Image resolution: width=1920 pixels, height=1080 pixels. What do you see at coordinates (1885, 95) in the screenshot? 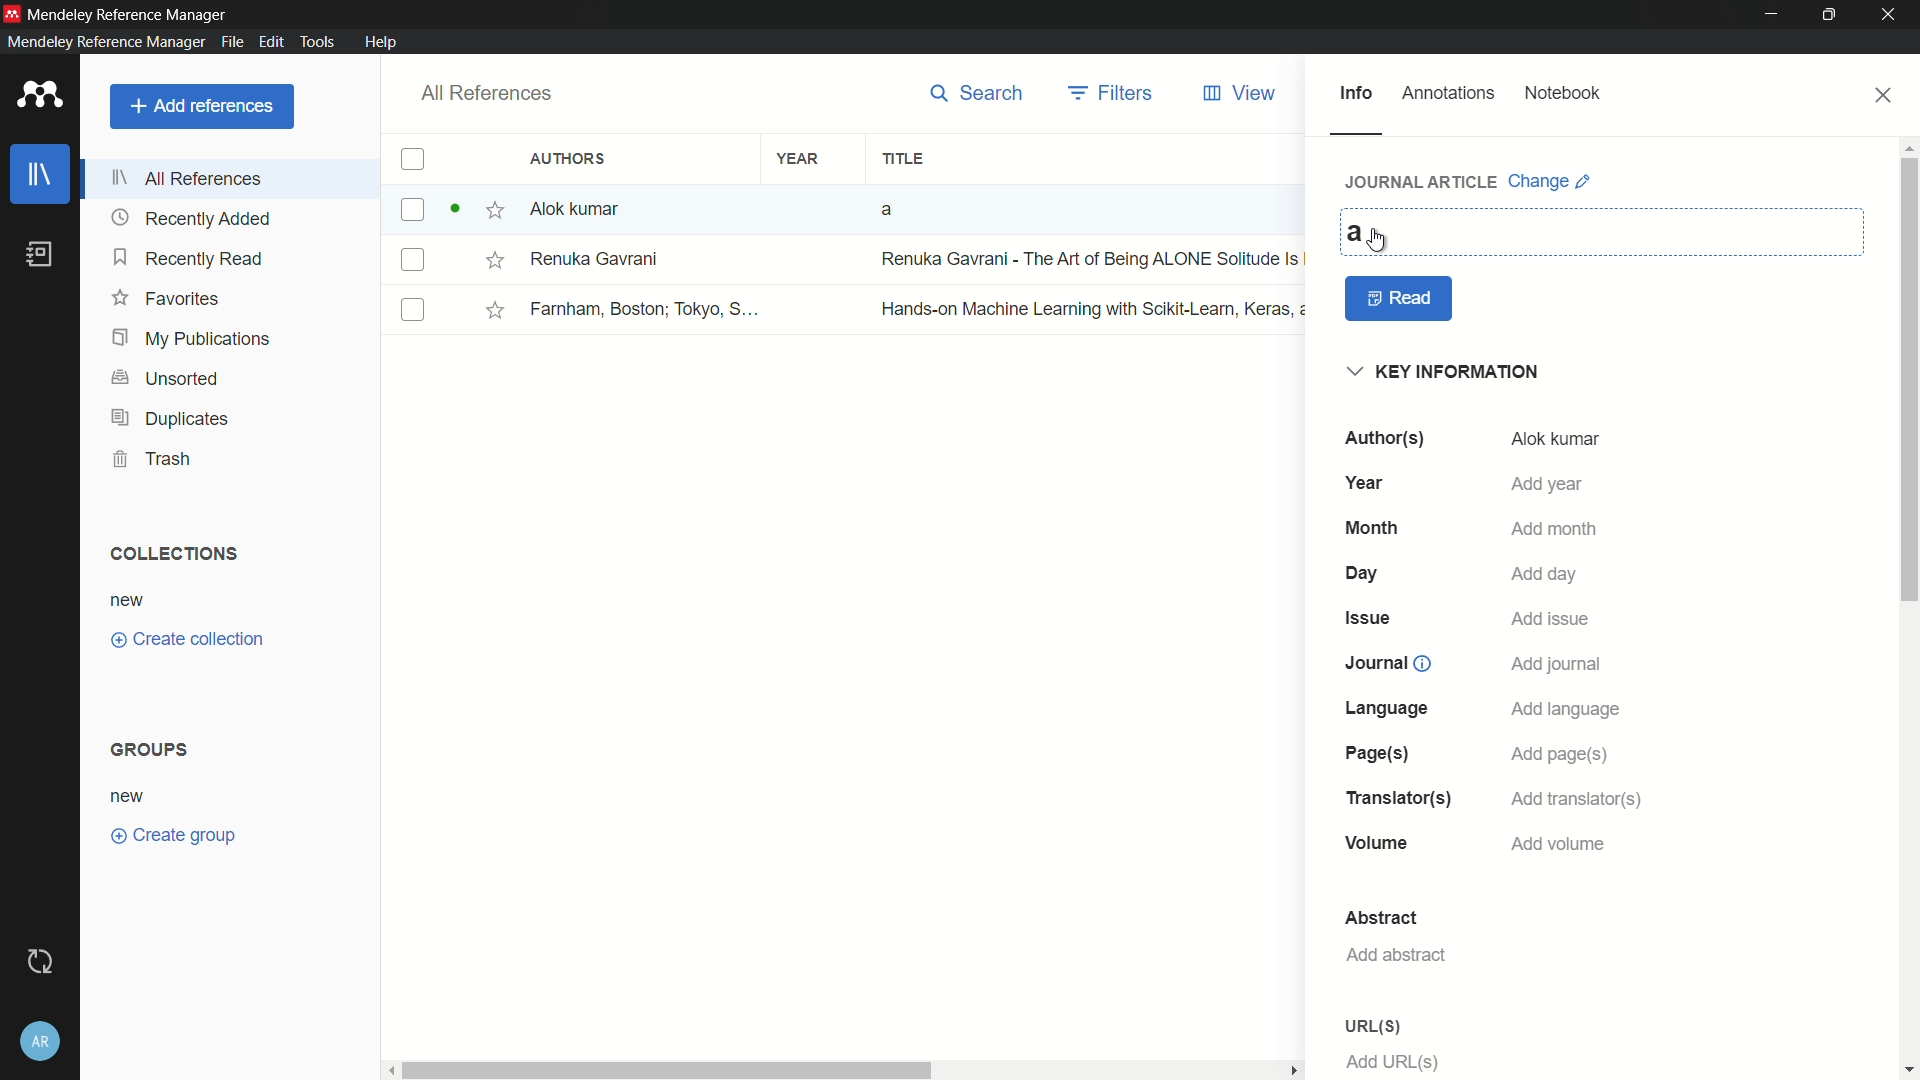
I see `close` at bounding box center [1885, 95].